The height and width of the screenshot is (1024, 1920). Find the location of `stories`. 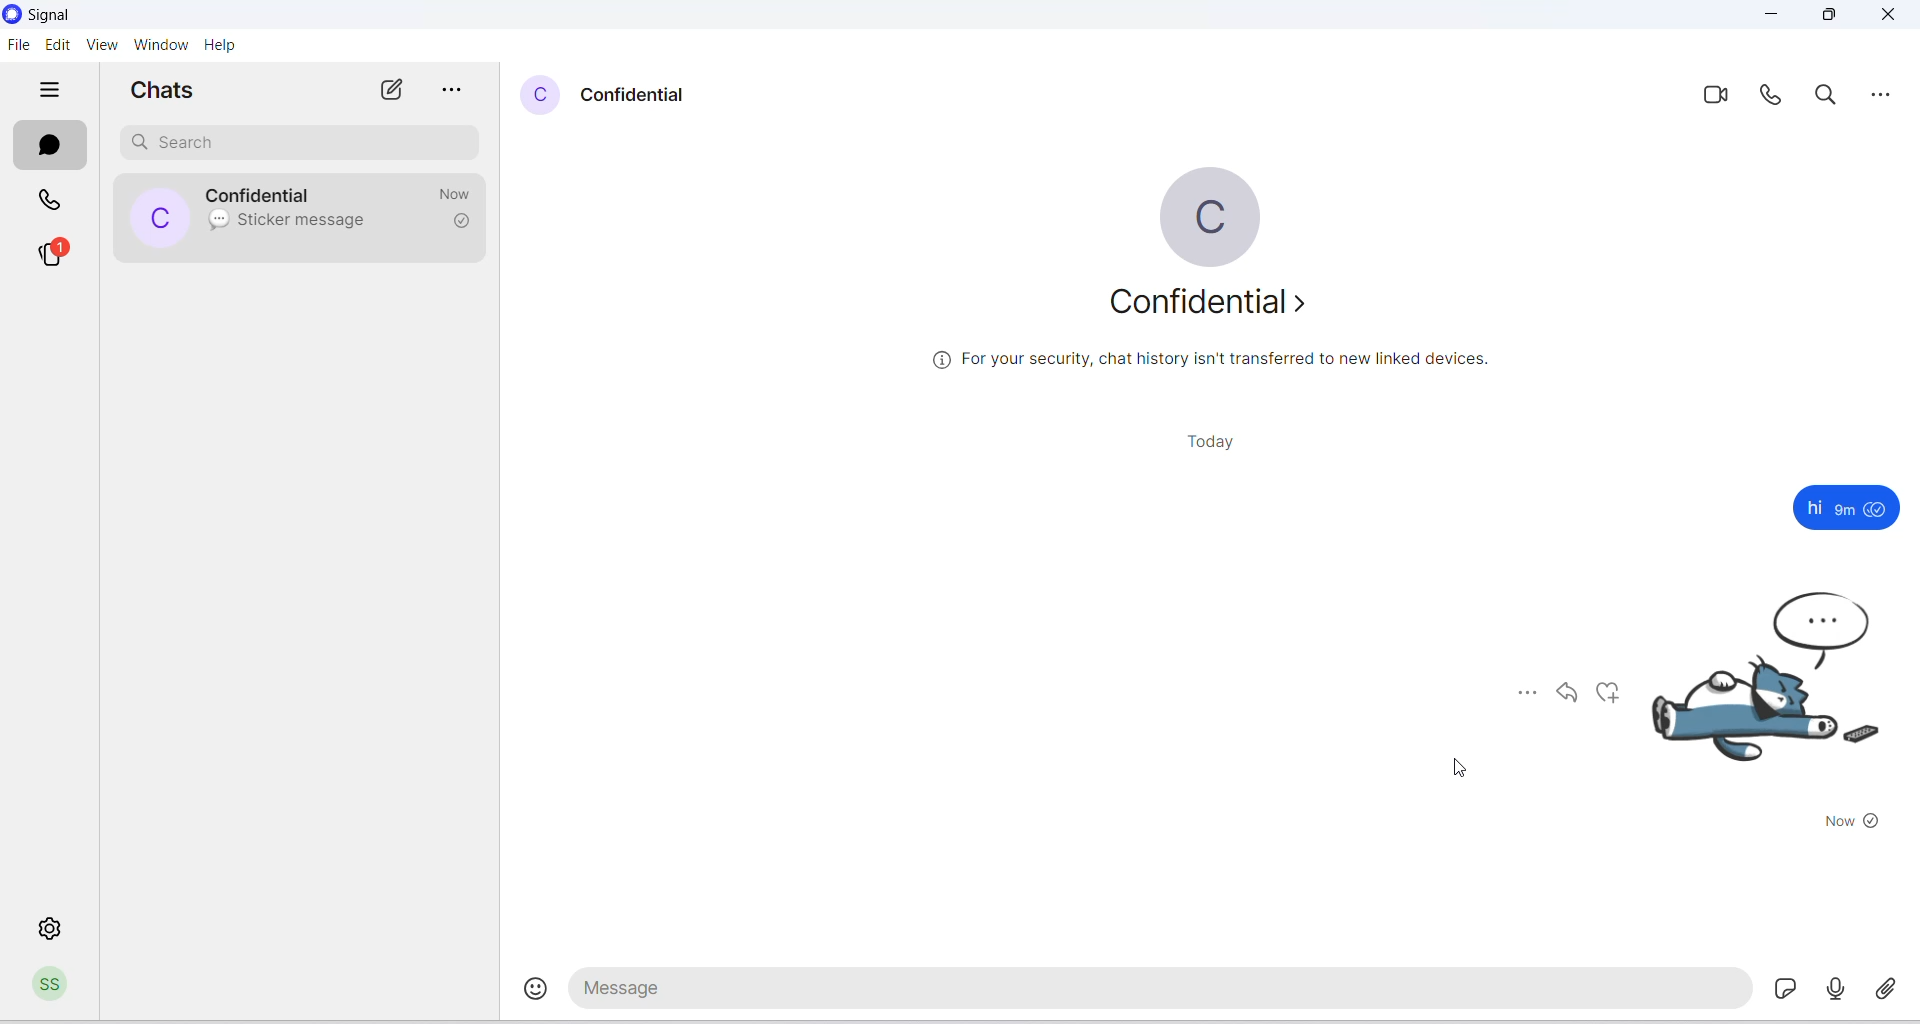

stories is located at coordinates (64, 253).